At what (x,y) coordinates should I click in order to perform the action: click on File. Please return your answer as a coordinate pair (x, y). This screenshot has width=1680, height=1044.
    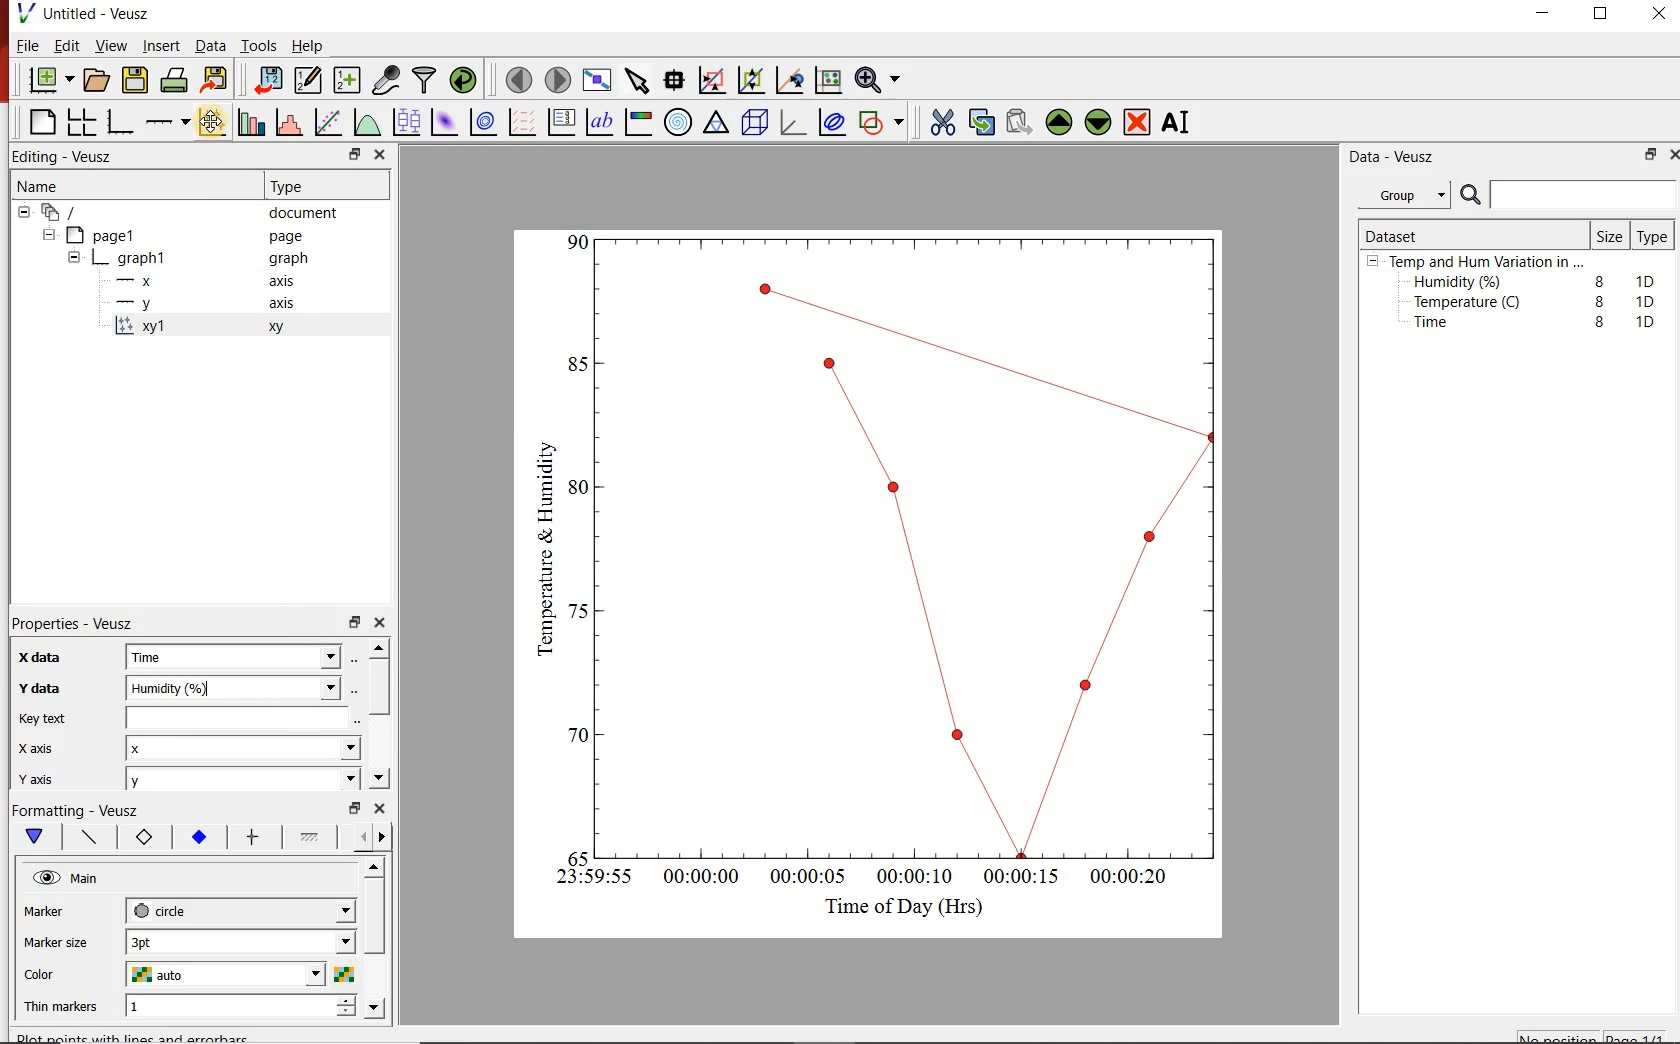
    Looking at the image, I should click on (23, 45).